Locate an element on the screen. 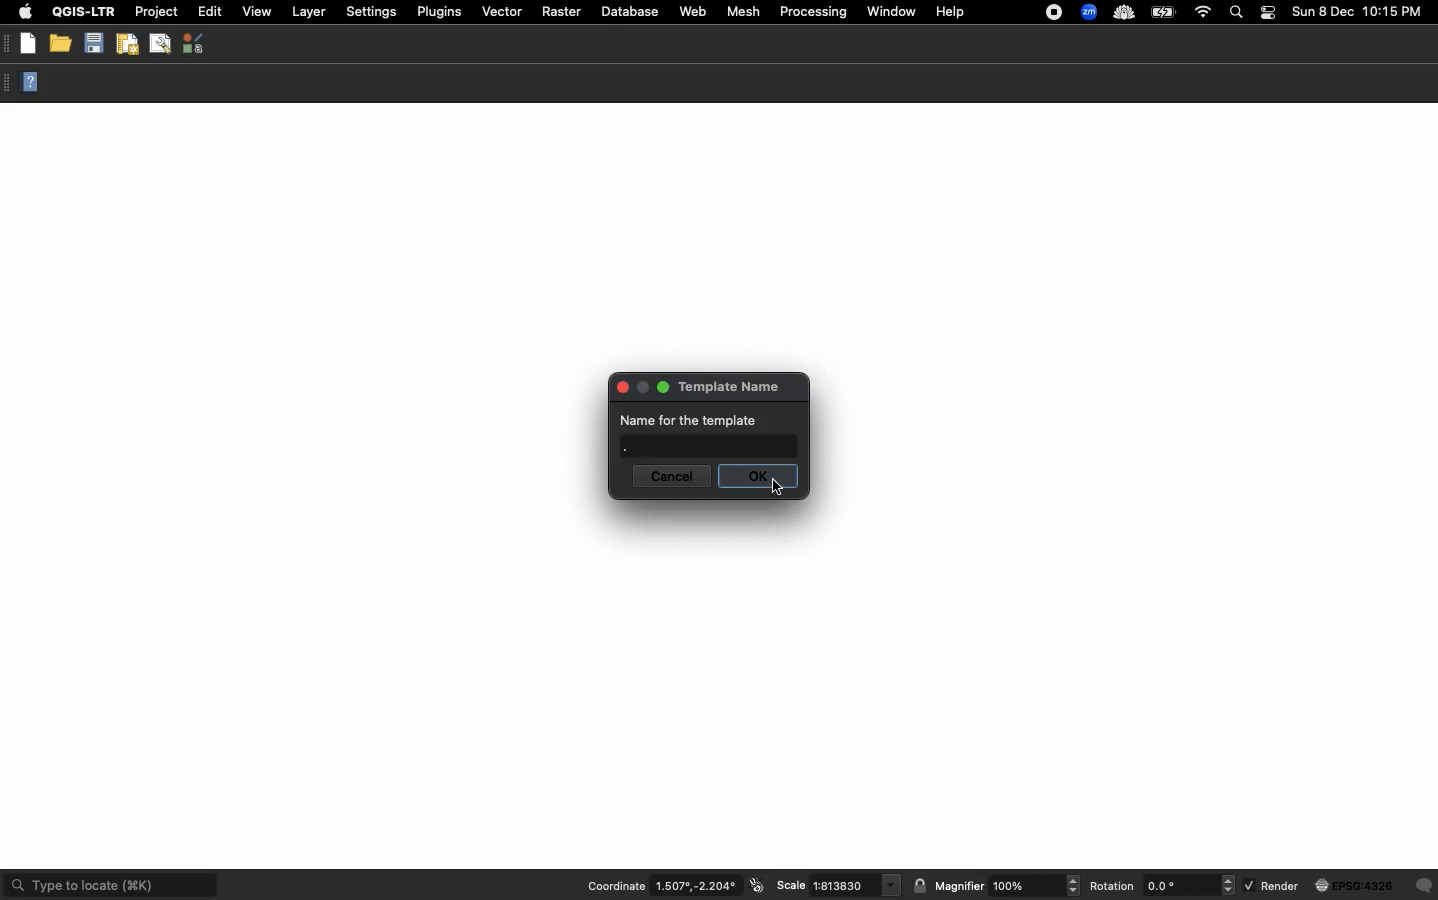 The height and width of the screenshot is (900, 1438). globe is located at coordinates (1357, 886).